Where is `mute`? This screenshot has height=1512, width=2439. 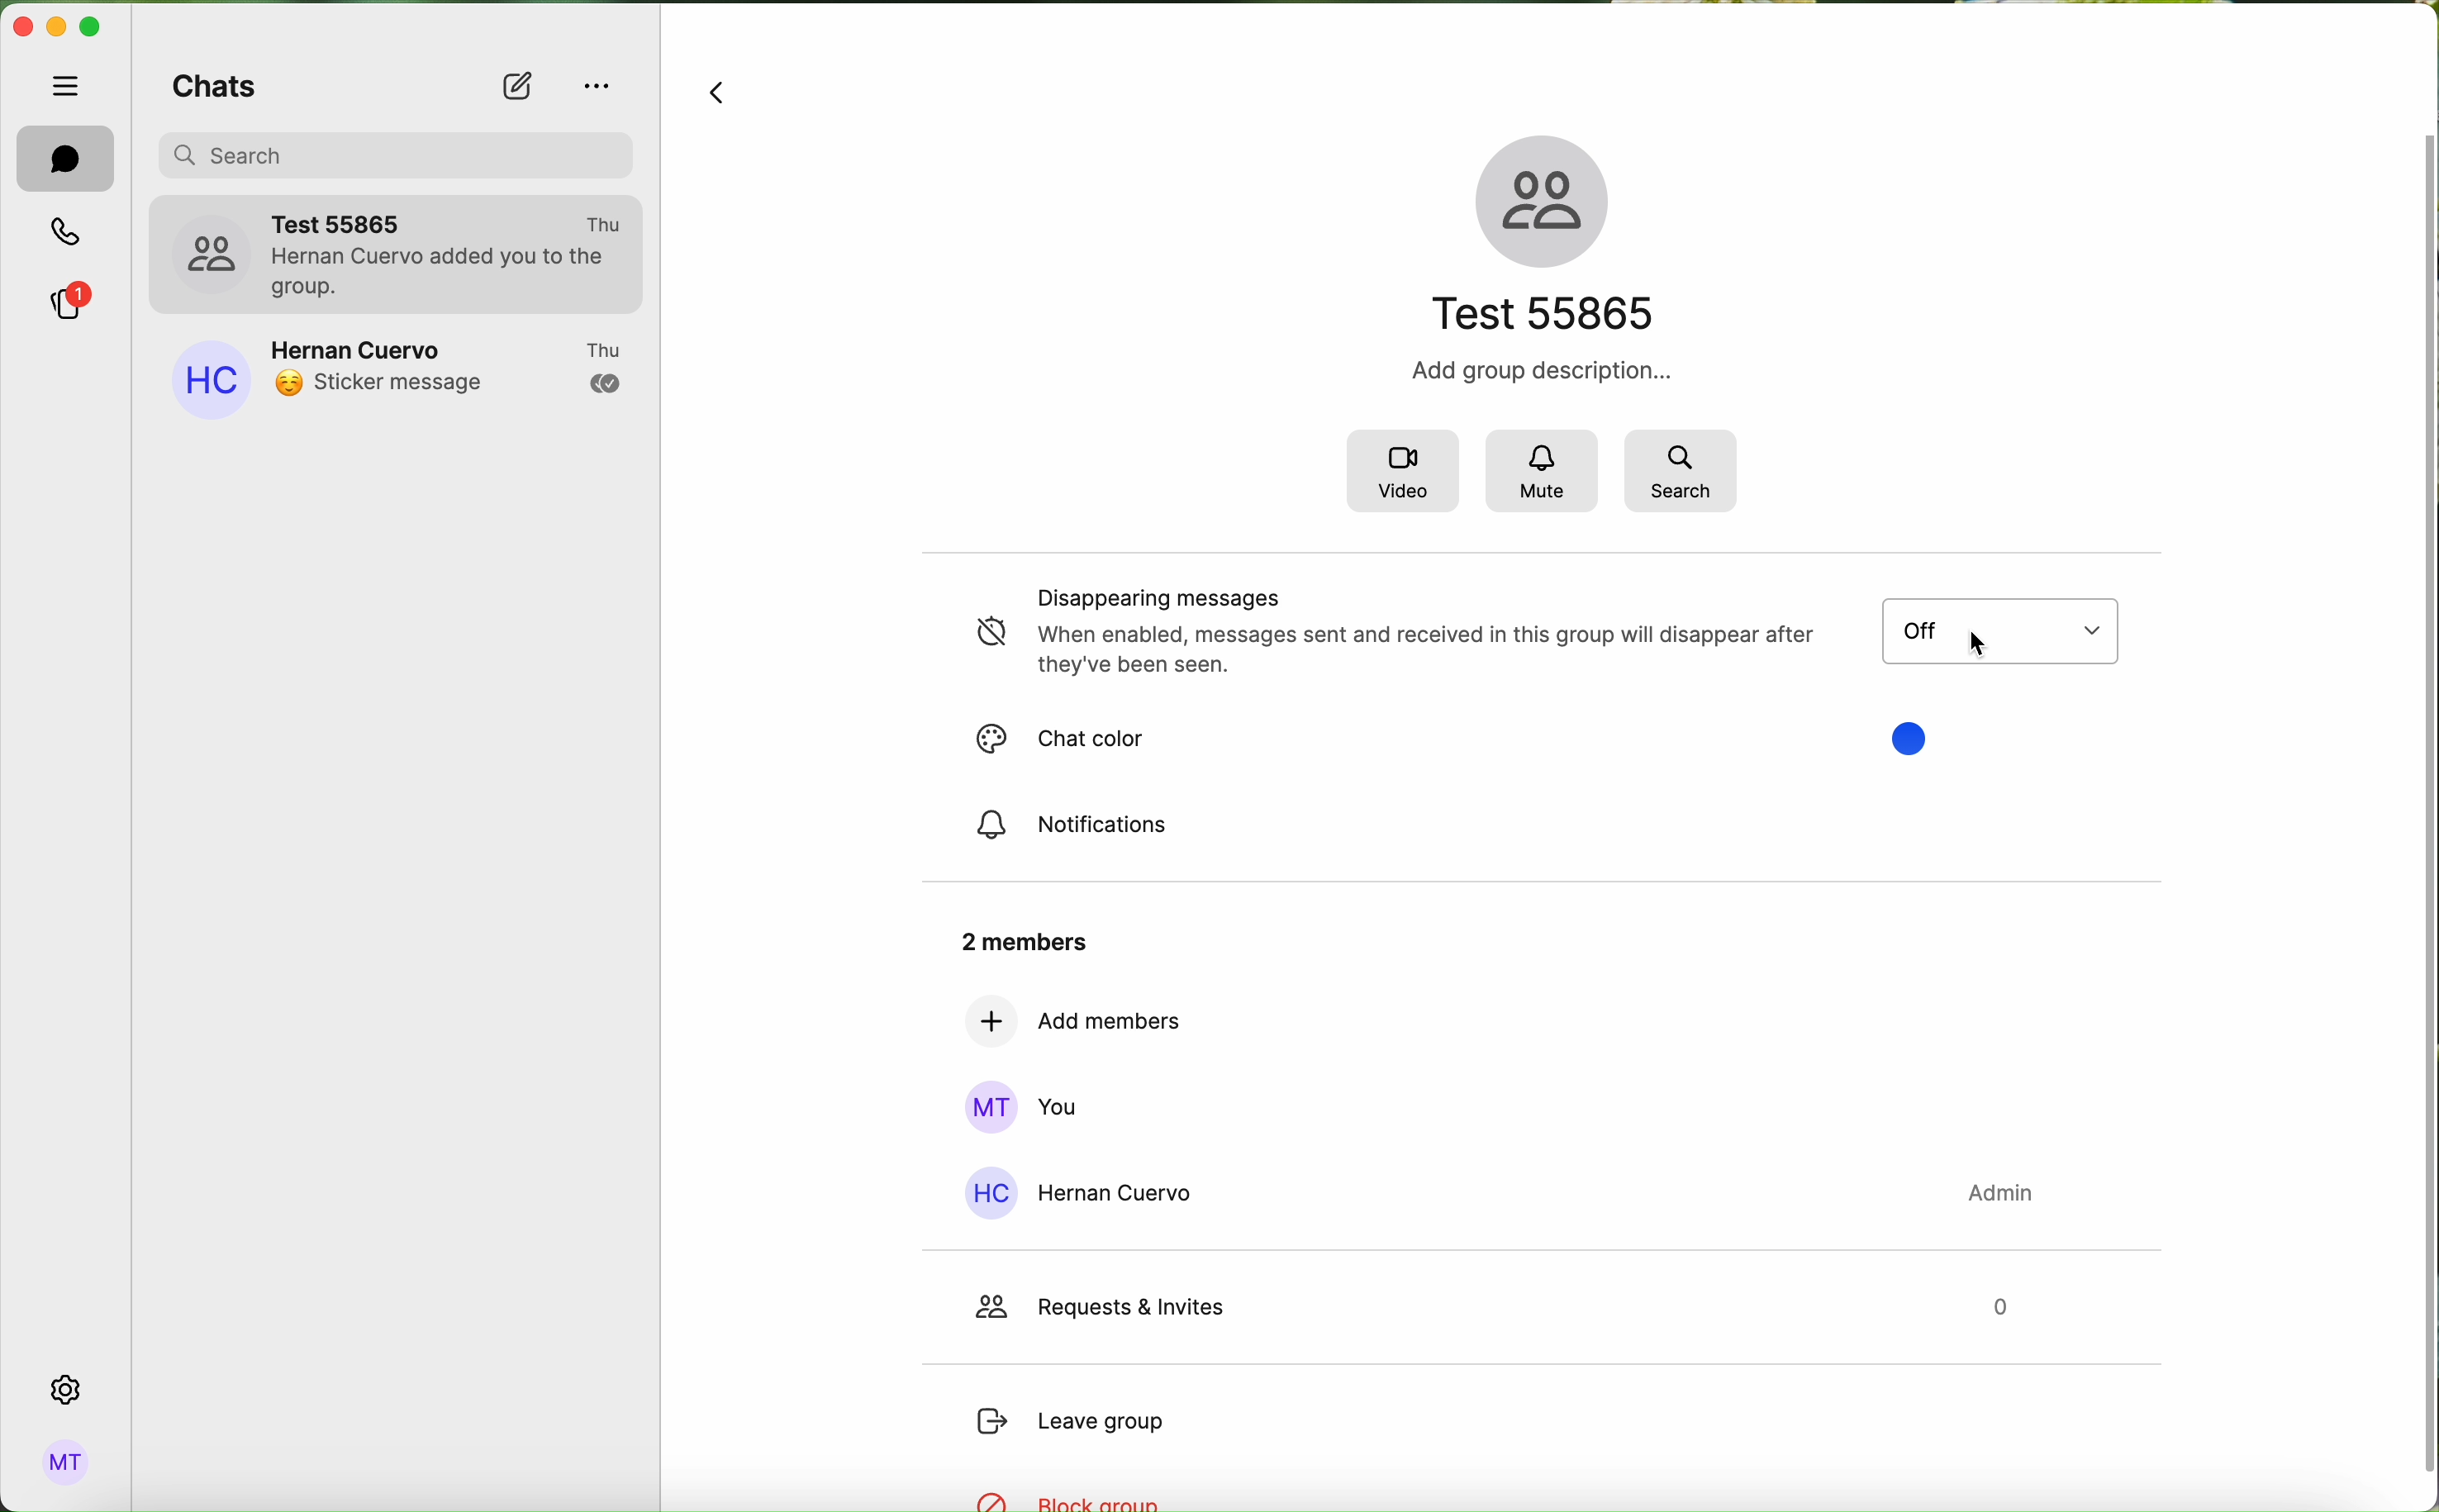 mute is located at coordinates (1539, 470).